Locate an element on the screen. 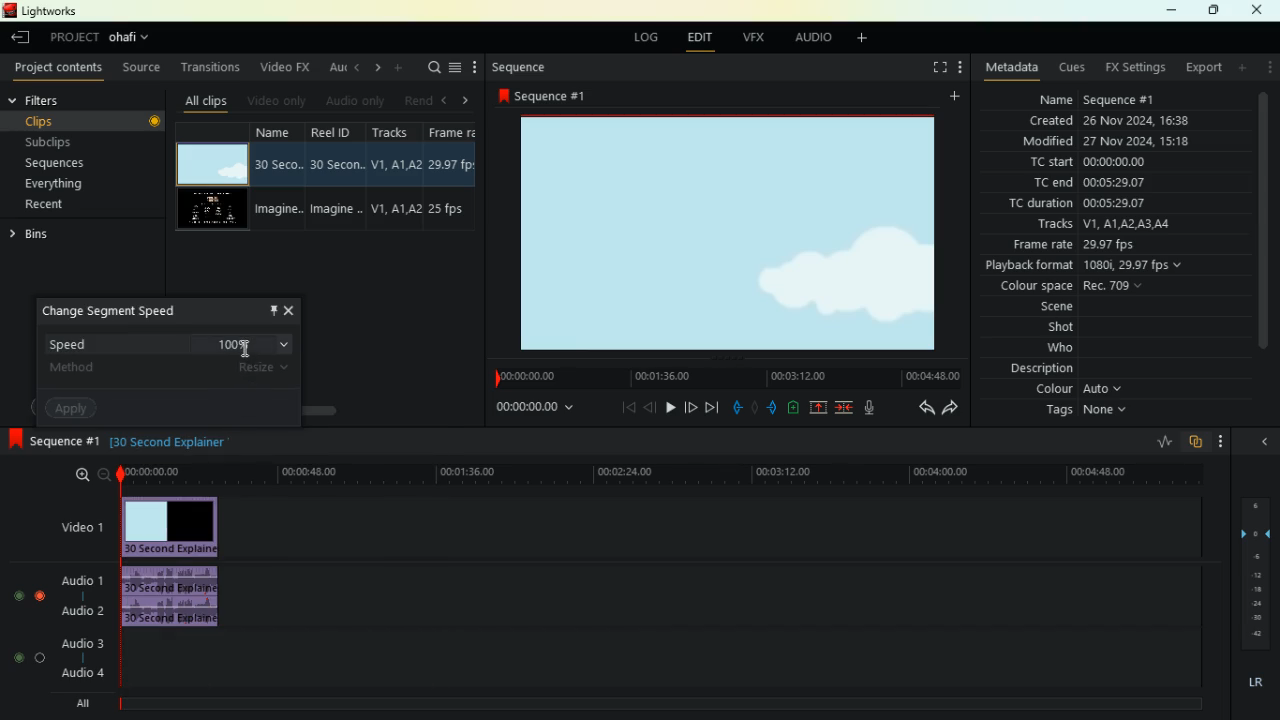 Image resolution: width=1280 pixels, height=720 pixels. close is located at coordinates (292, 311).